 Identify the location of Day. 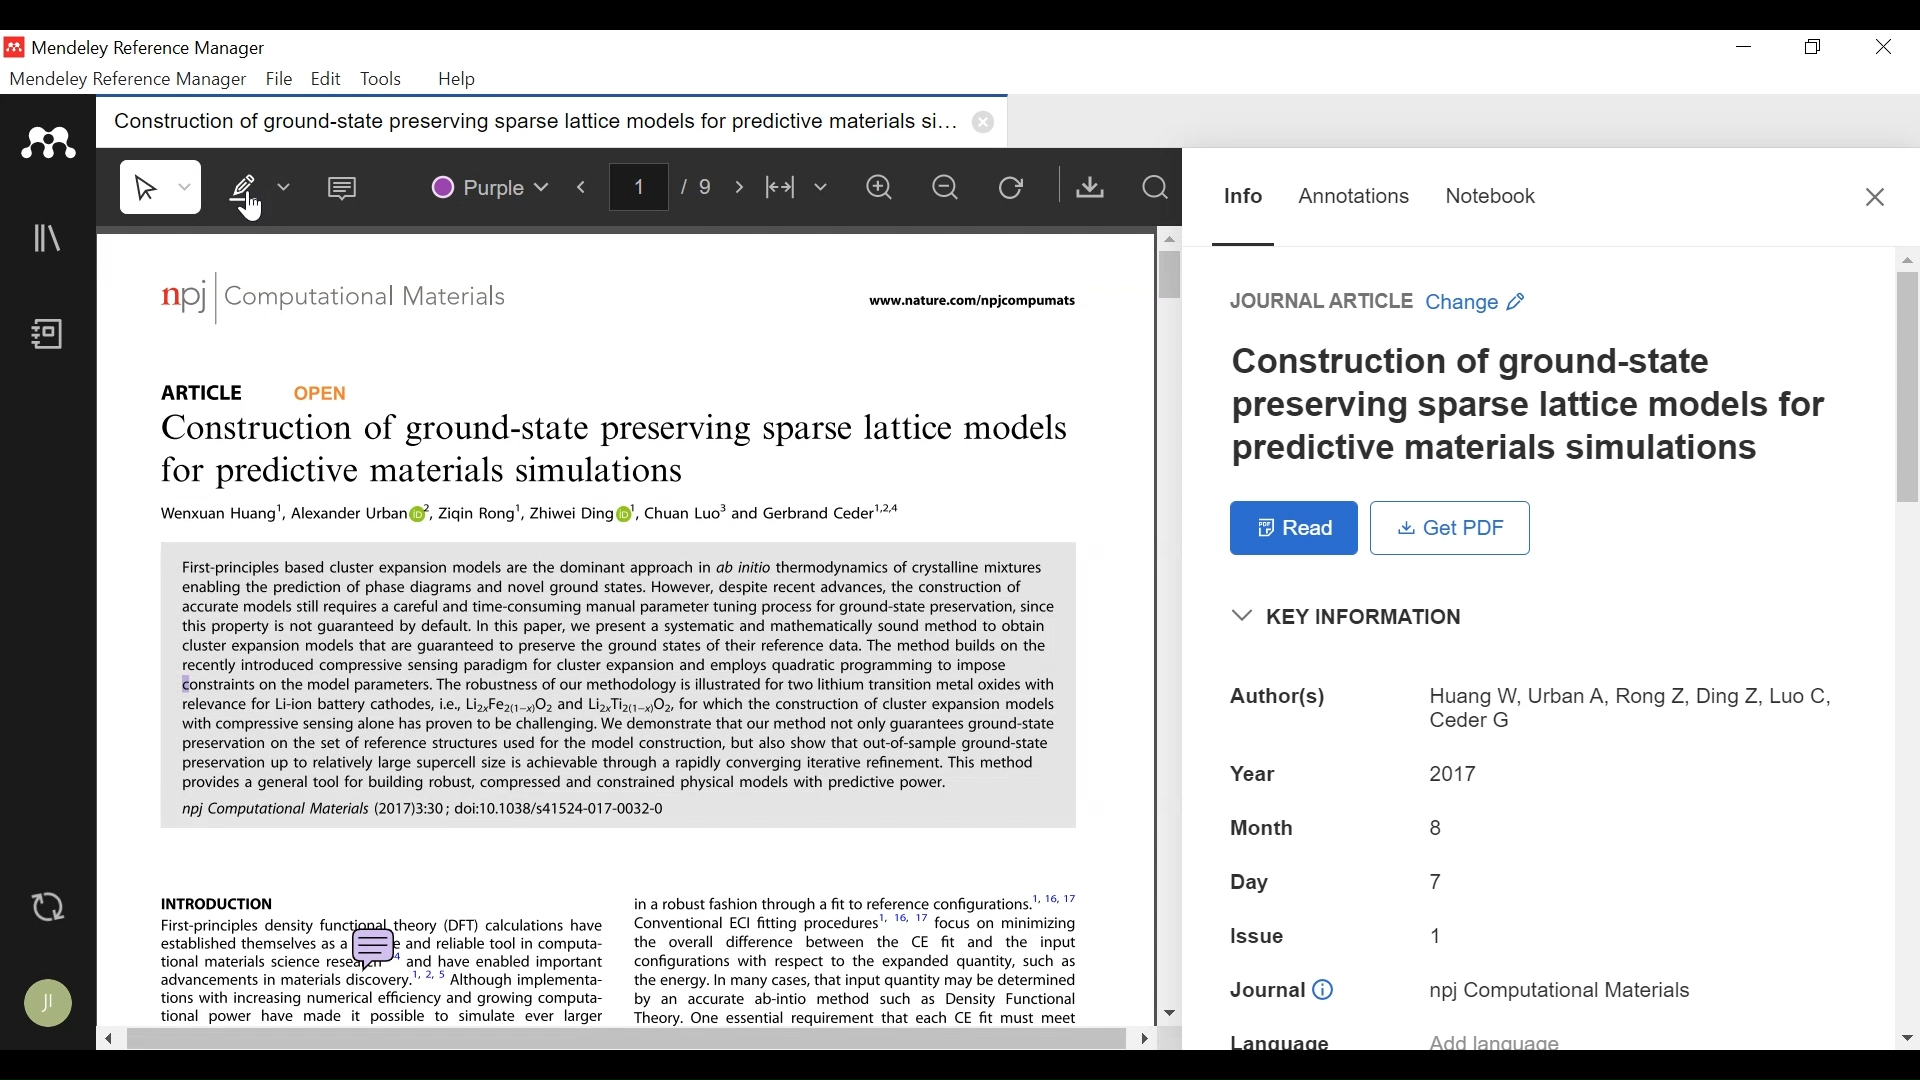
(1253, 883).